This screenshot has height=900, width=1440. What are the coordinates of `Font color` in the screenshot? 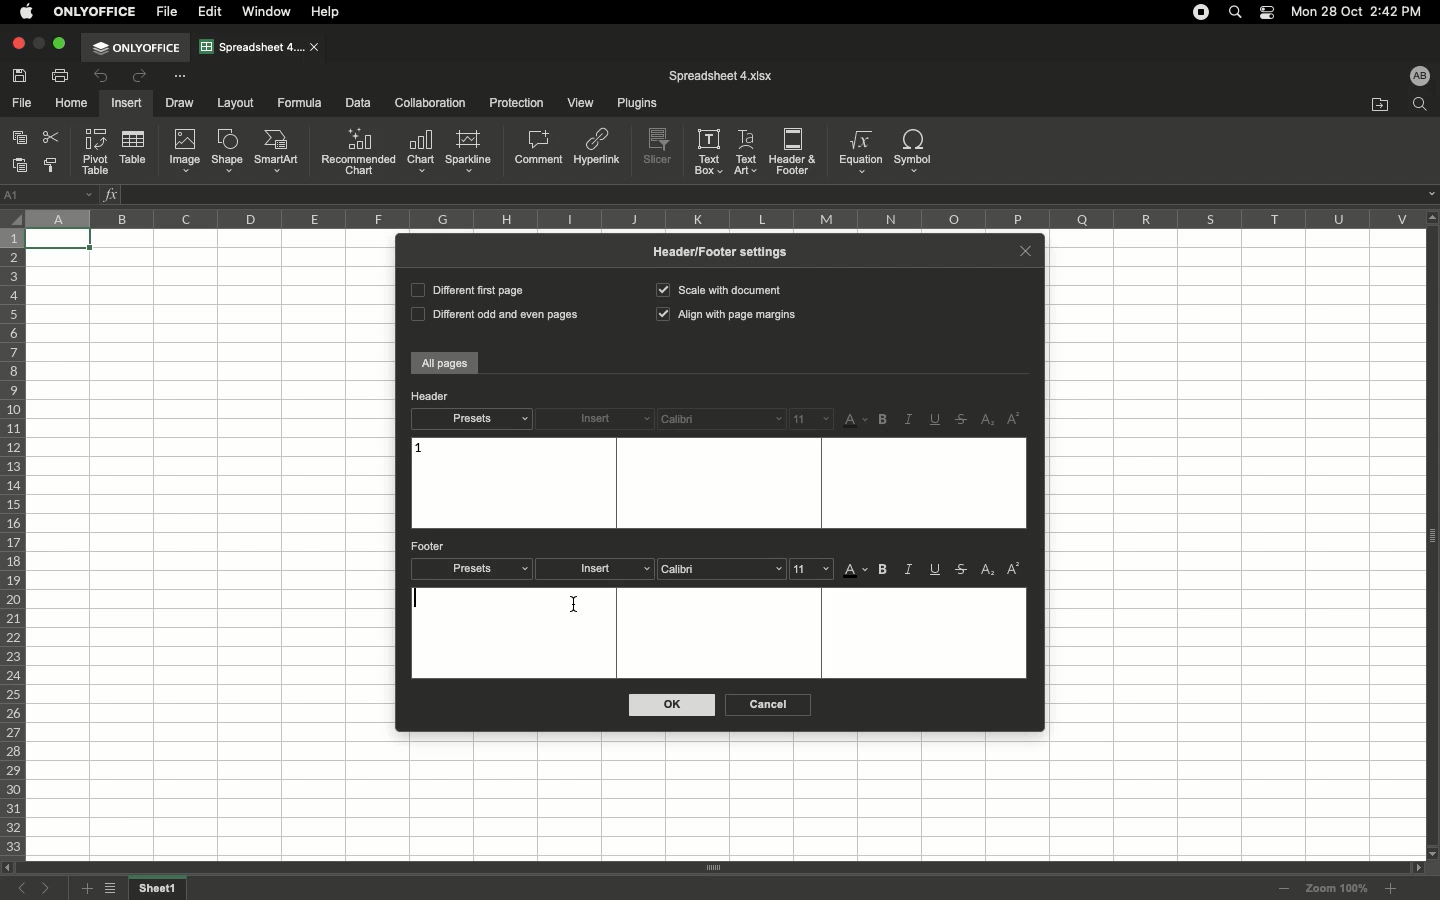 It's located at (856, 421).